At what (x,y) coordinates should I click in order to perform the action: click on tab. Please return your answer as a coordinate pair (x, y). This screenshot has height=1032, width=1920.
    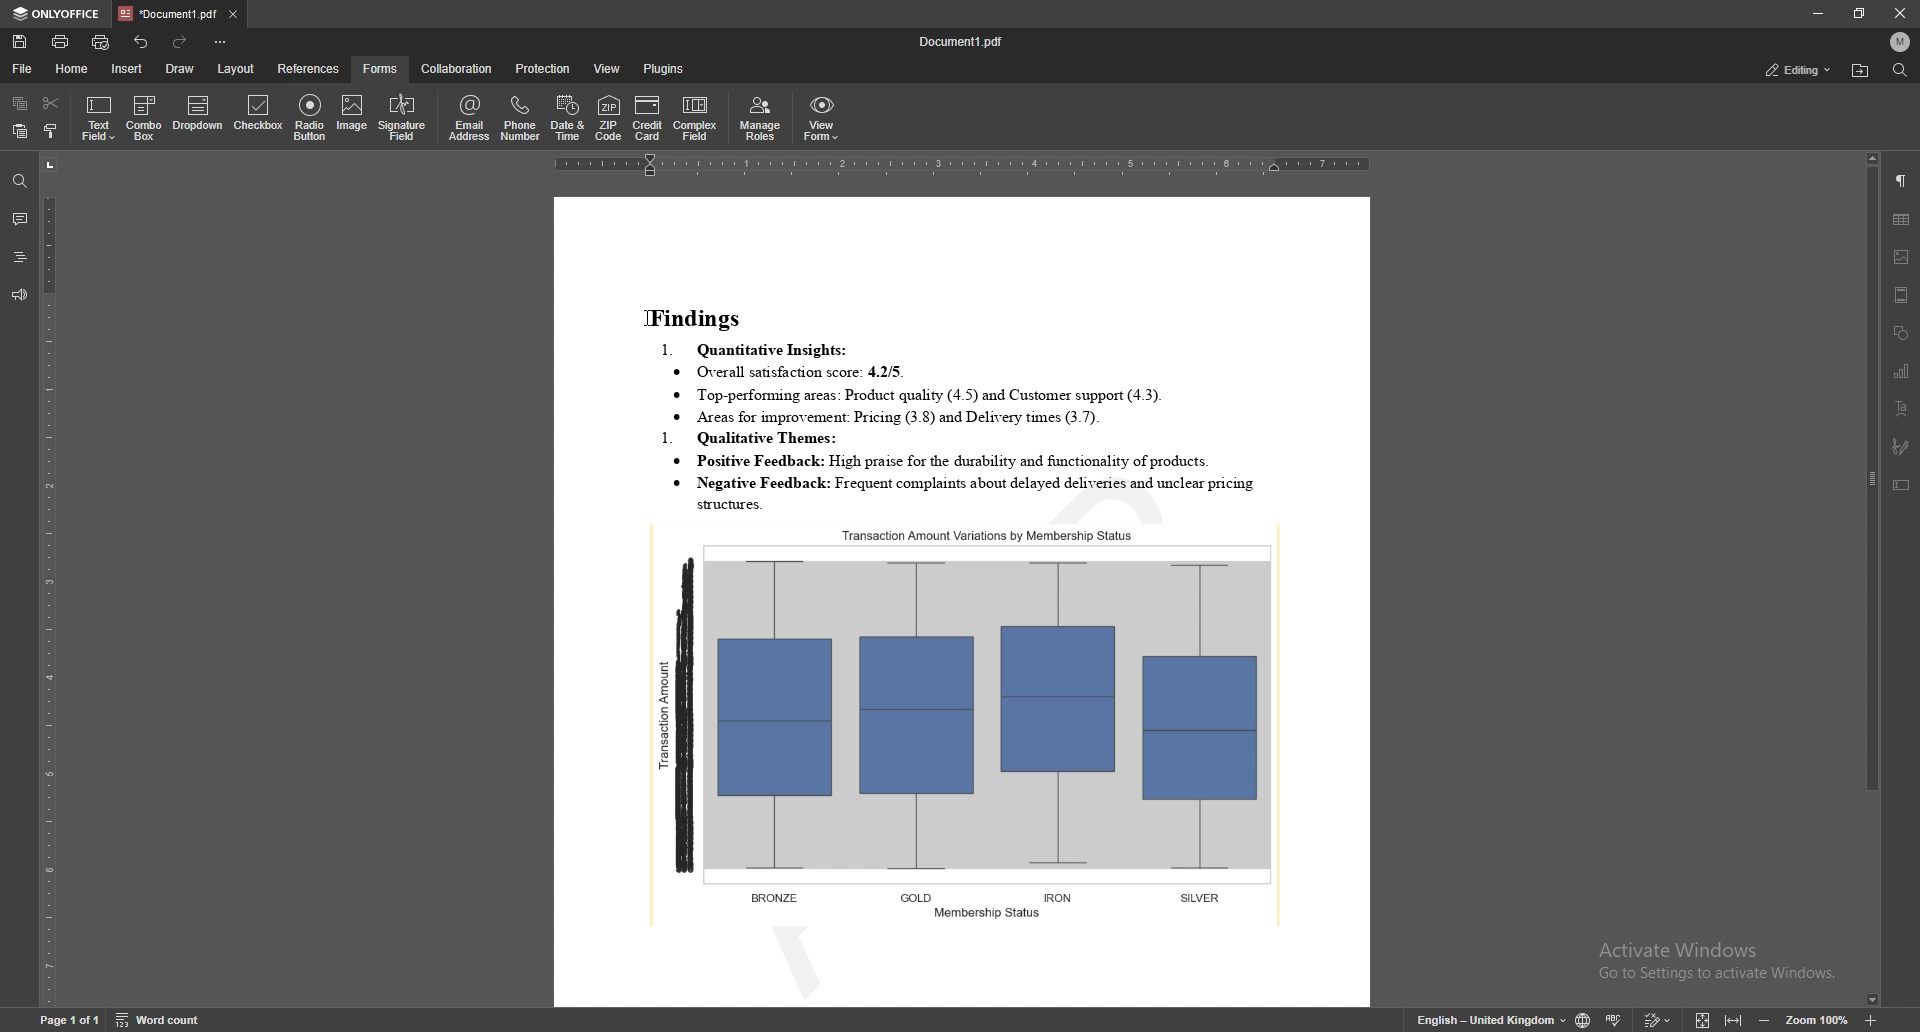
    Looking at the image, I should click on (167, 13).